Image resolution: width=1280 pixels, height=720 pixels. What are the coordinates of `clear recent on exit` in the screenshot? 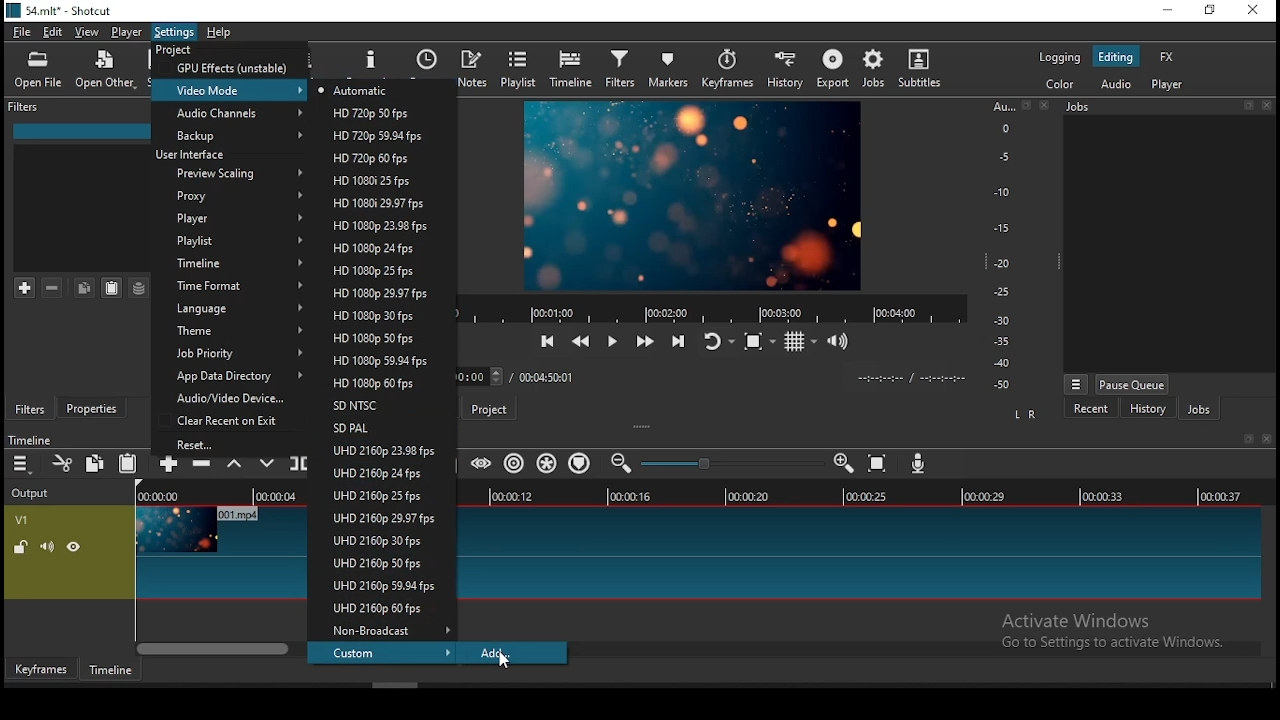 It's located at (231, 422).